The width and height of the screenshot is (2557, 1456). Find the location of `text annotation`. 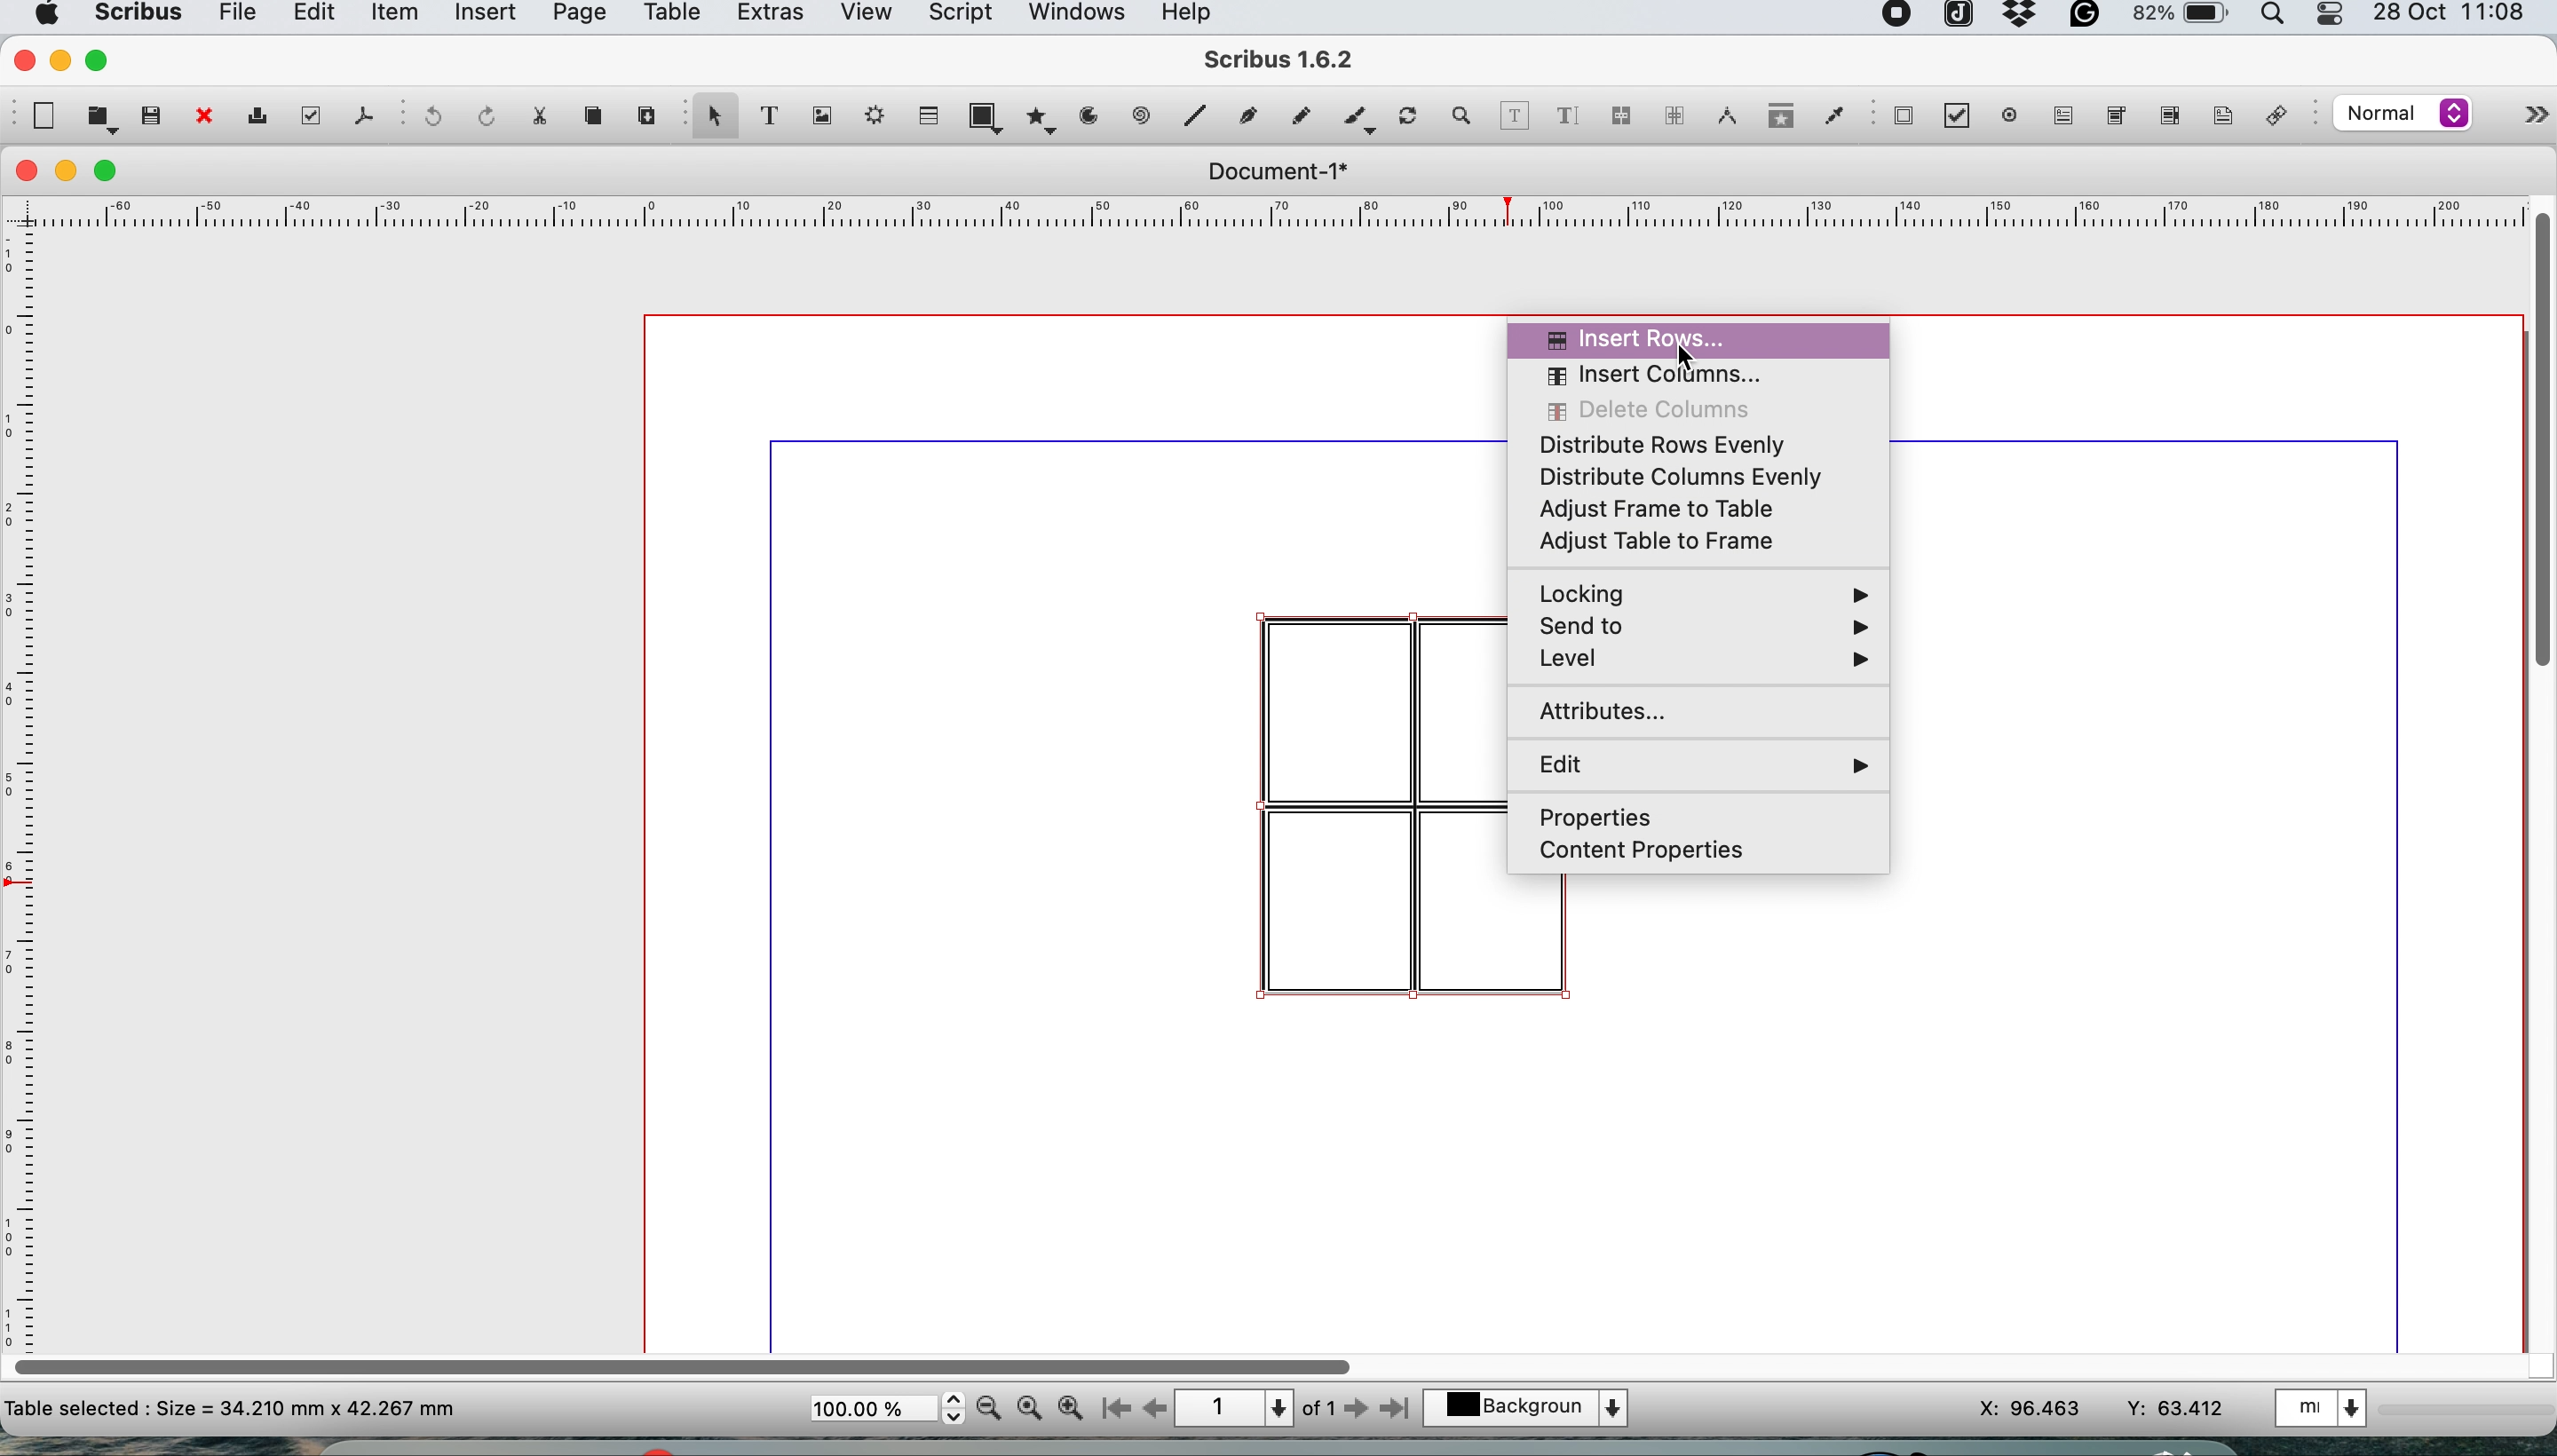

text annotation is located at coordinates (2219, 115).